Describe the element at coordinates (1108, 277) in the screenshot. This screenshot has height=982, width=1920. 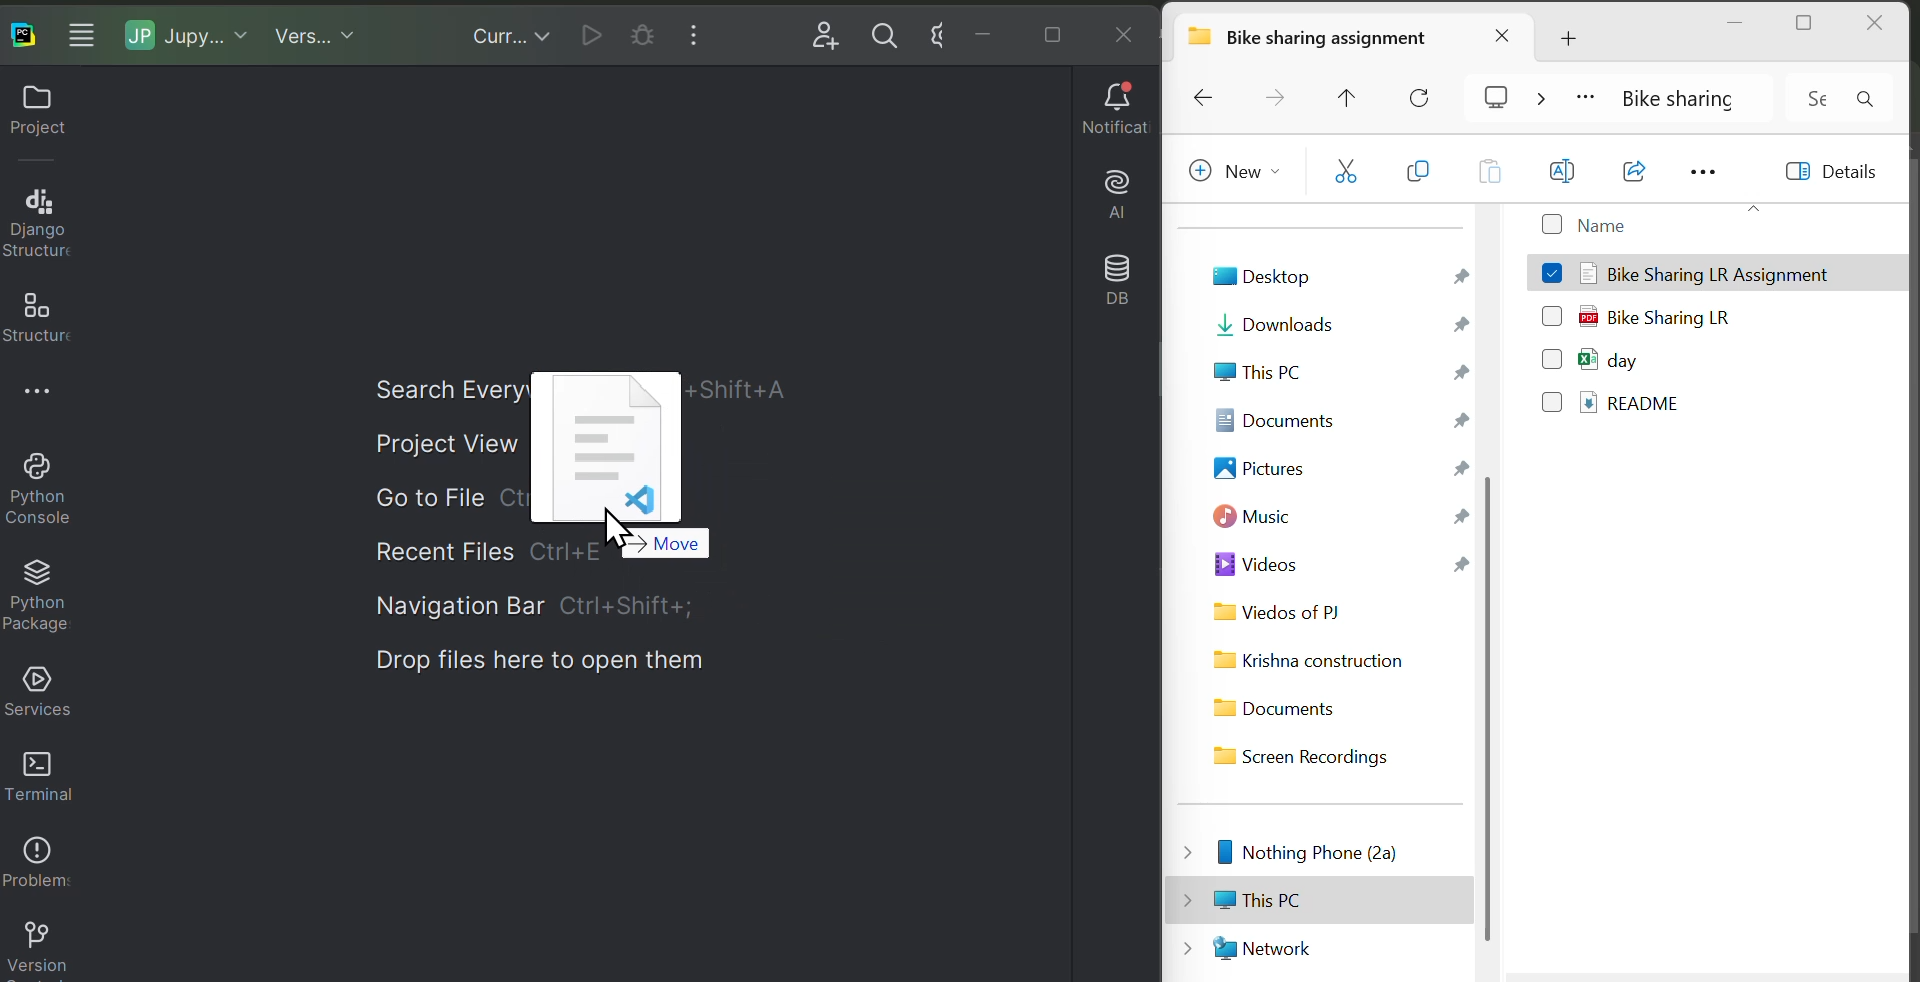
I see `Database` at that location.